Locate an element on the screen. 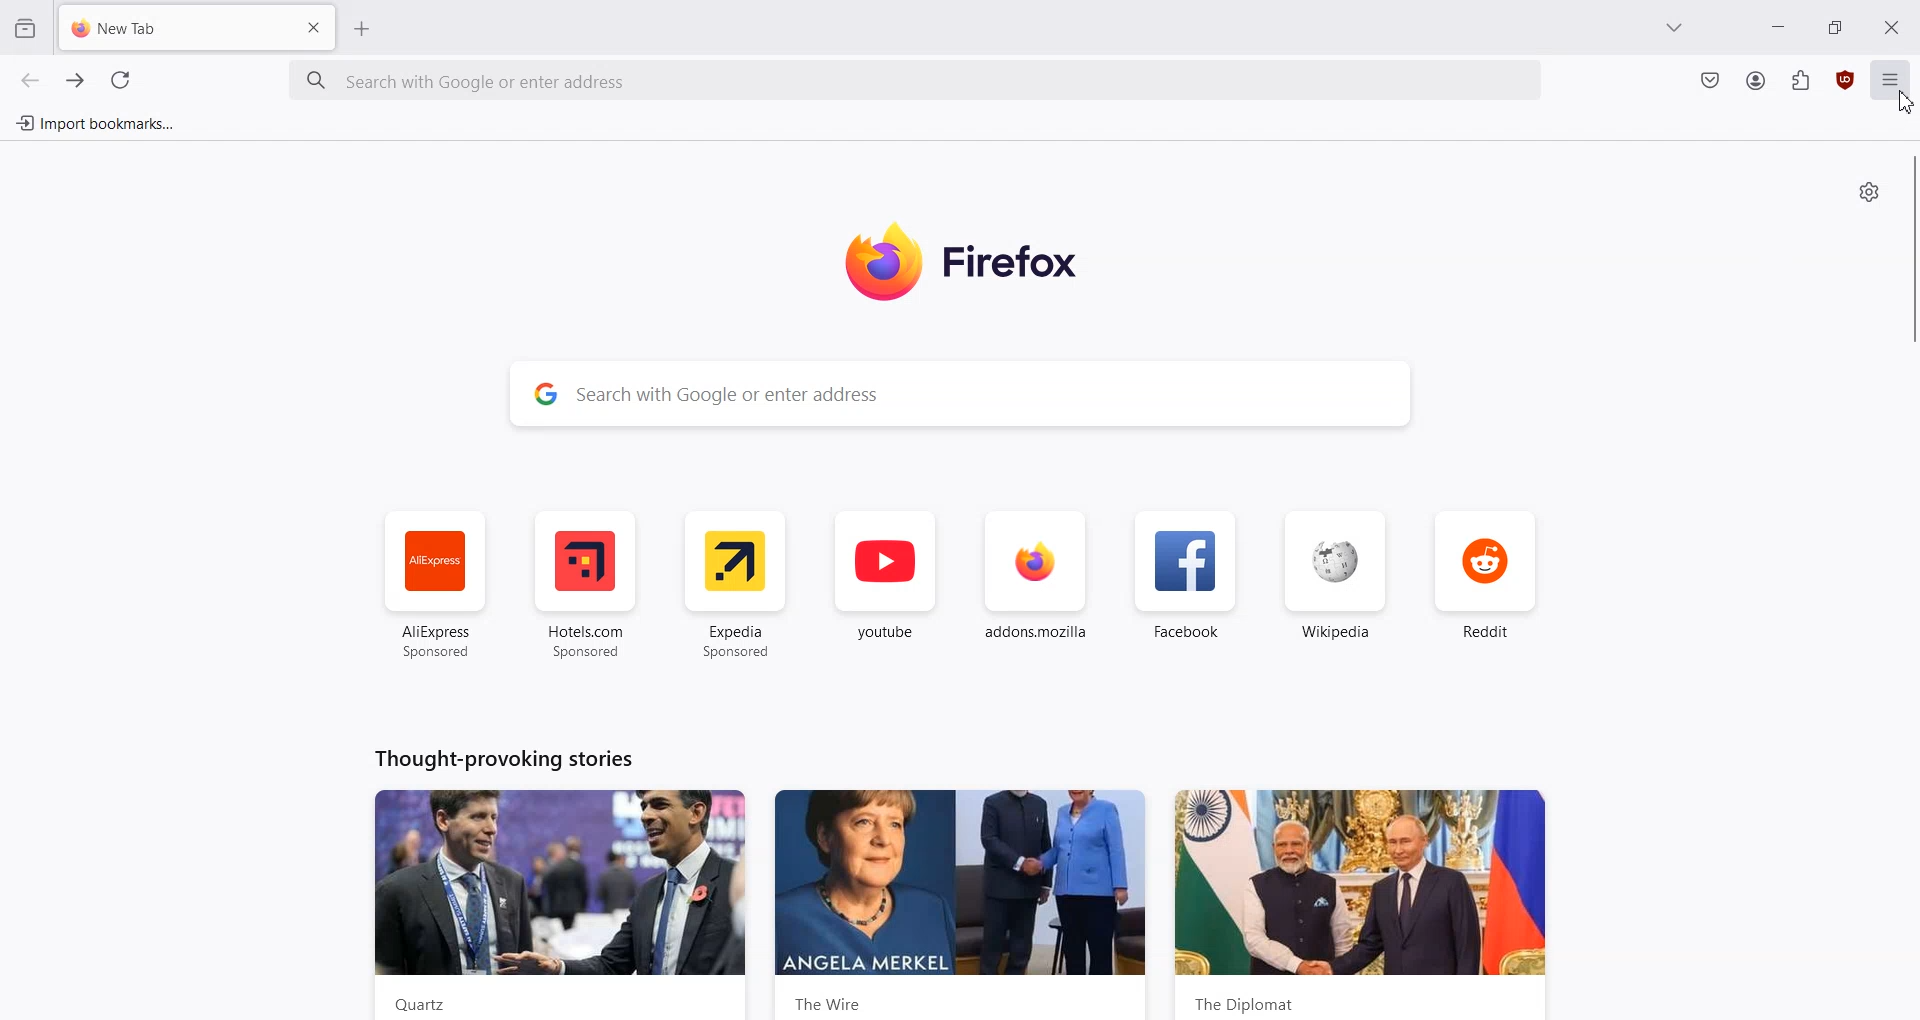 Image resolution: width=1920 pixels, height=1020 pixels. Expedia Sponsored is located at coordinates (736, 584).